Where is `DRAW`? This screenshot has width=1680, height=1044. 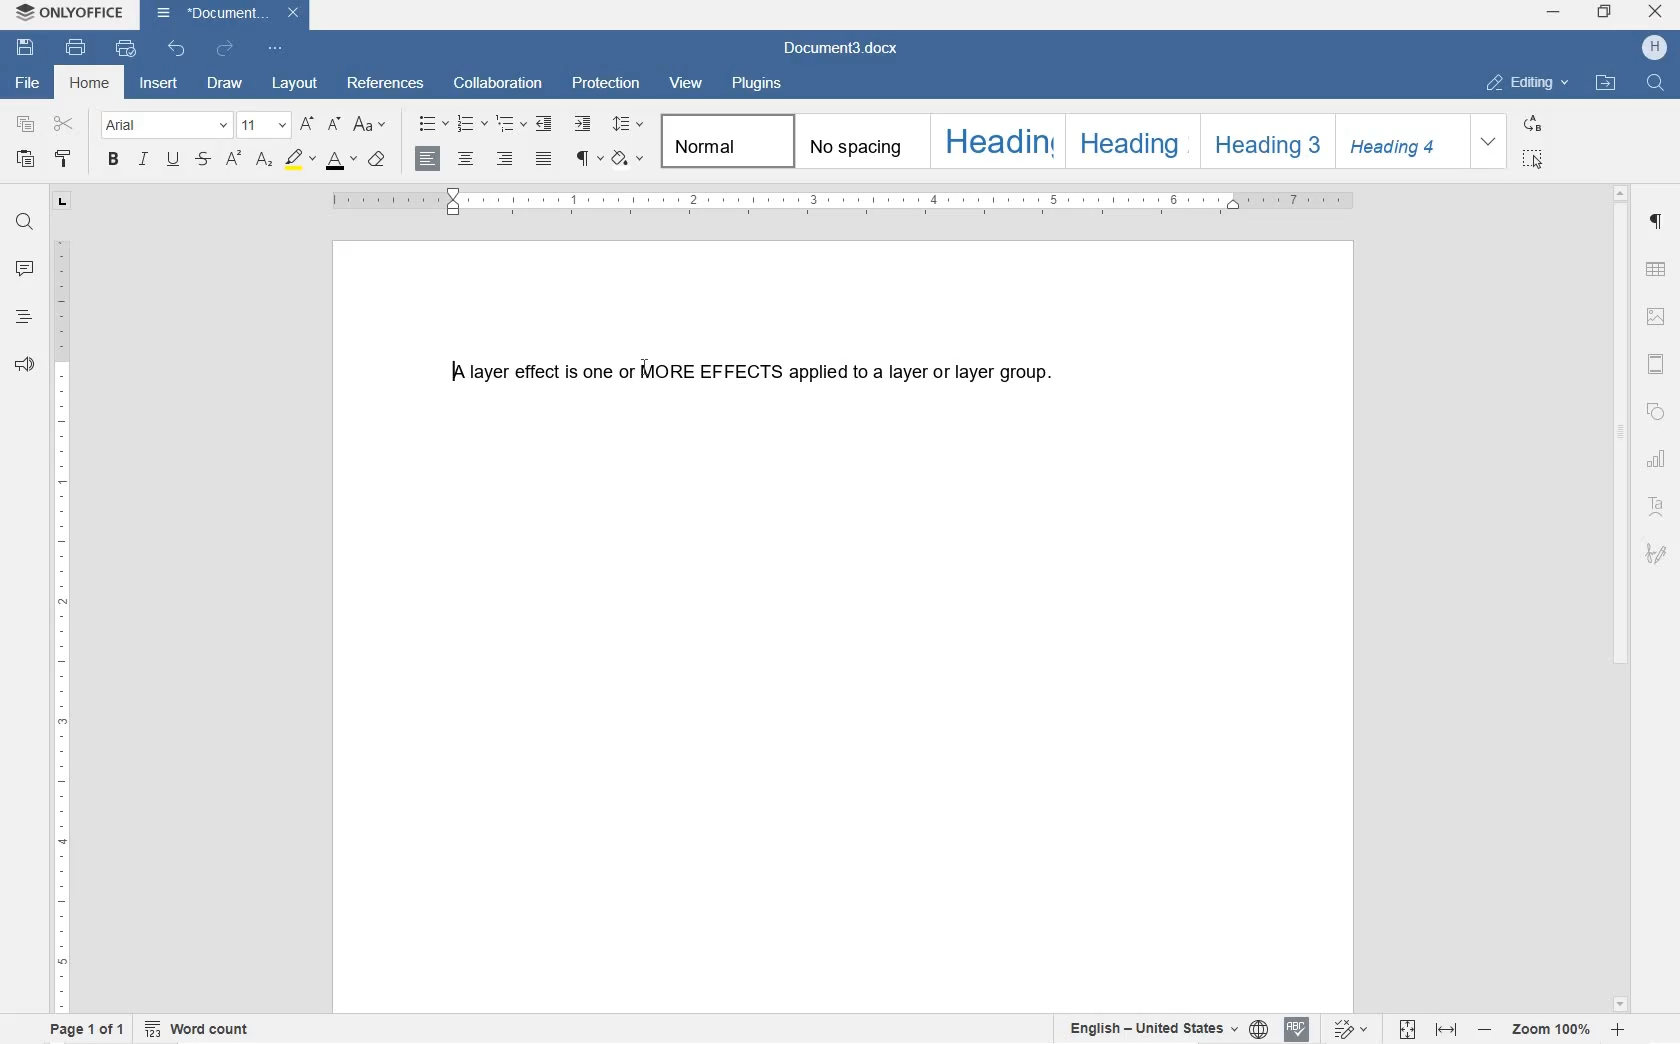
DRAW is located at coordinates (225, 82).